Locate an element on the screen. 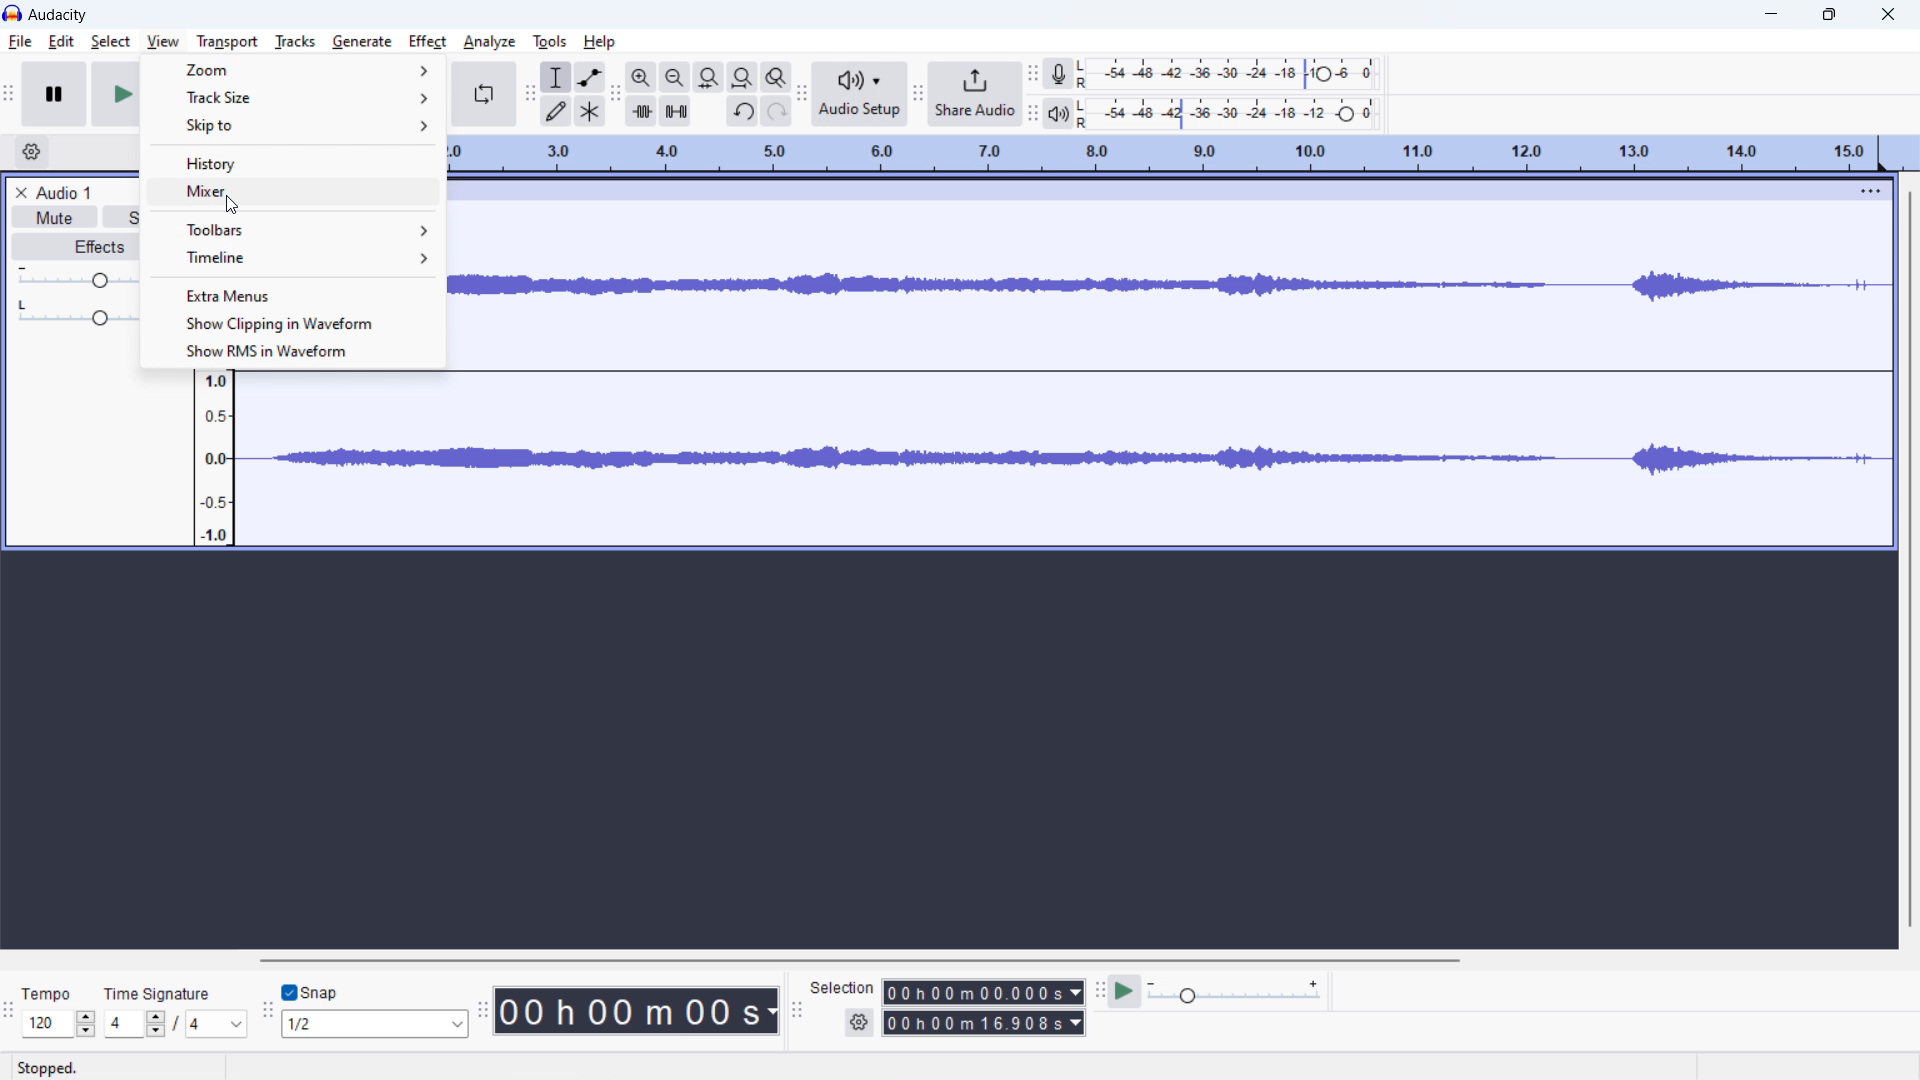 This screenshot has width=1920, height=1080. help is located at coordinates (599, 43).